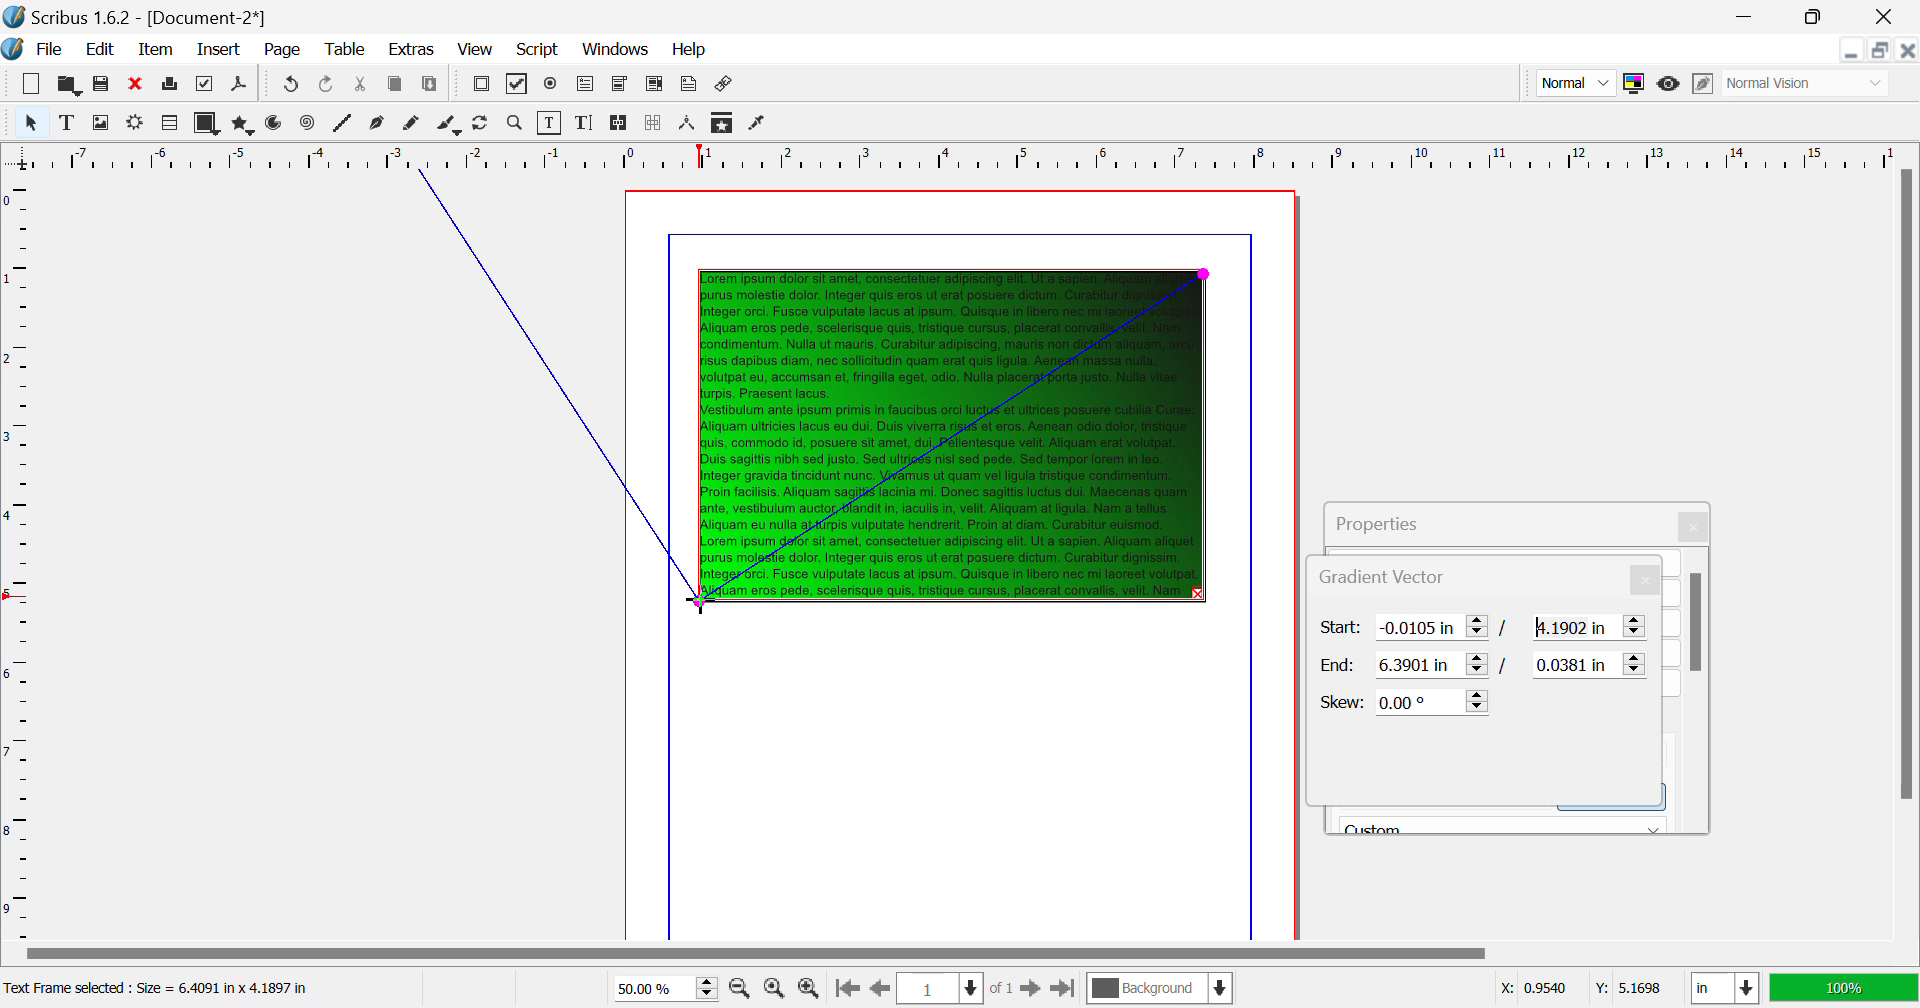 This screenshot has height=1008, width=1920. What do you see at coordinates (450, 126) in the screenshot?
I see `Calligraphic Line` at bounding box center [450, 126].